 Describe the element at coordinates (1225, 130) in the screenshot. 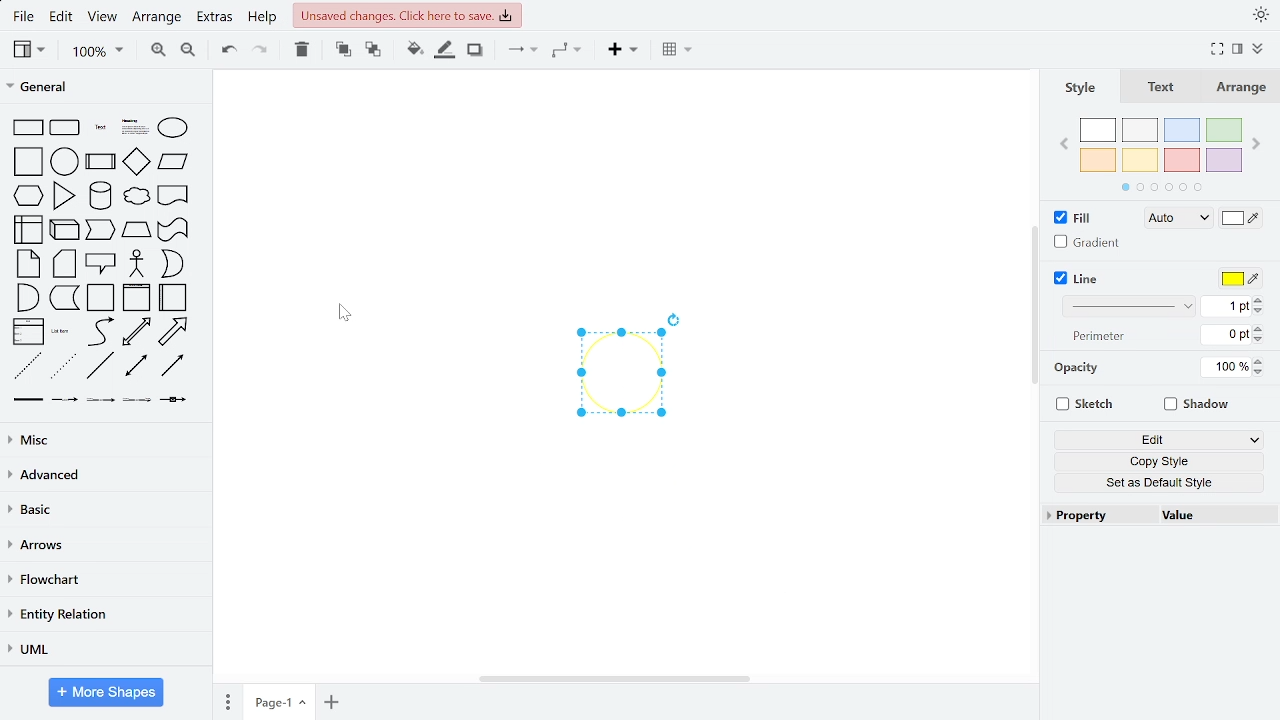

I see `green` at that location.